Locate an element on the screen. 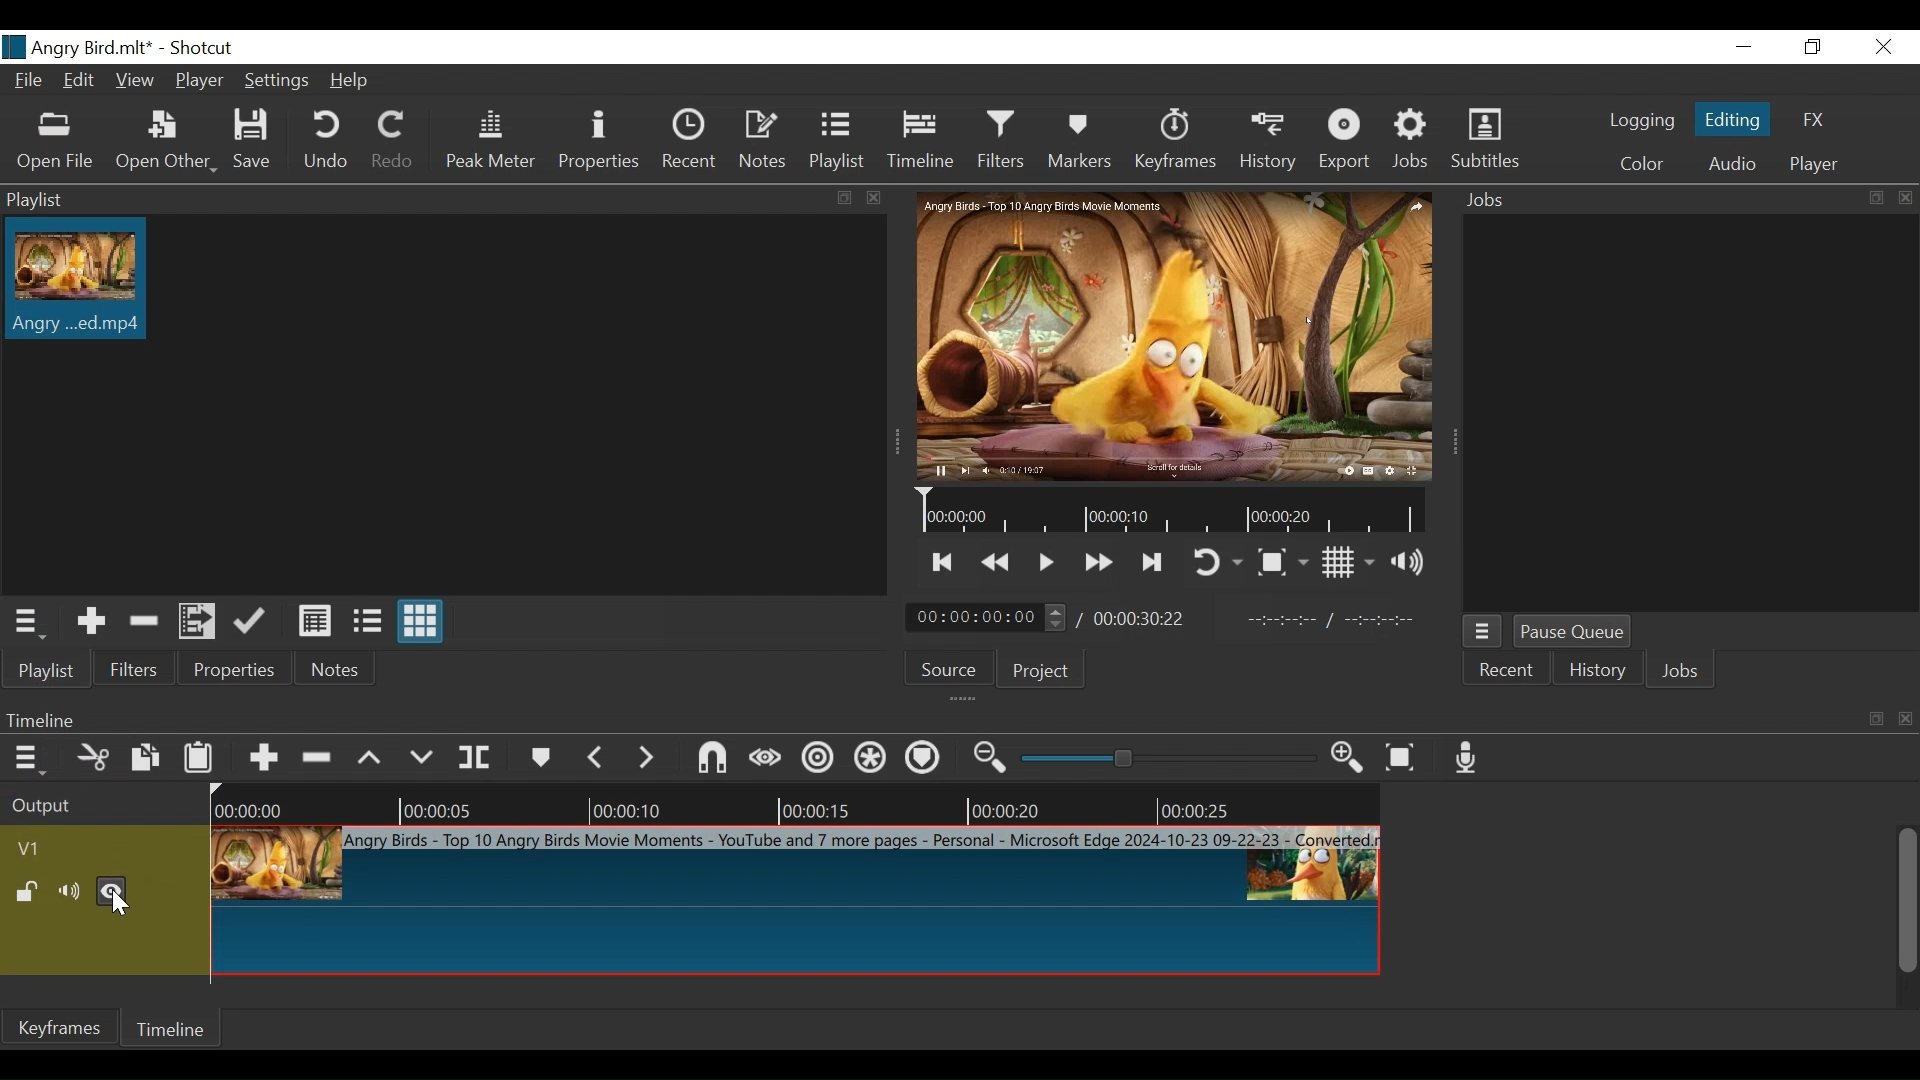 This screenshot has width=1920, height=1080. View is located at coordinates (137, 80).